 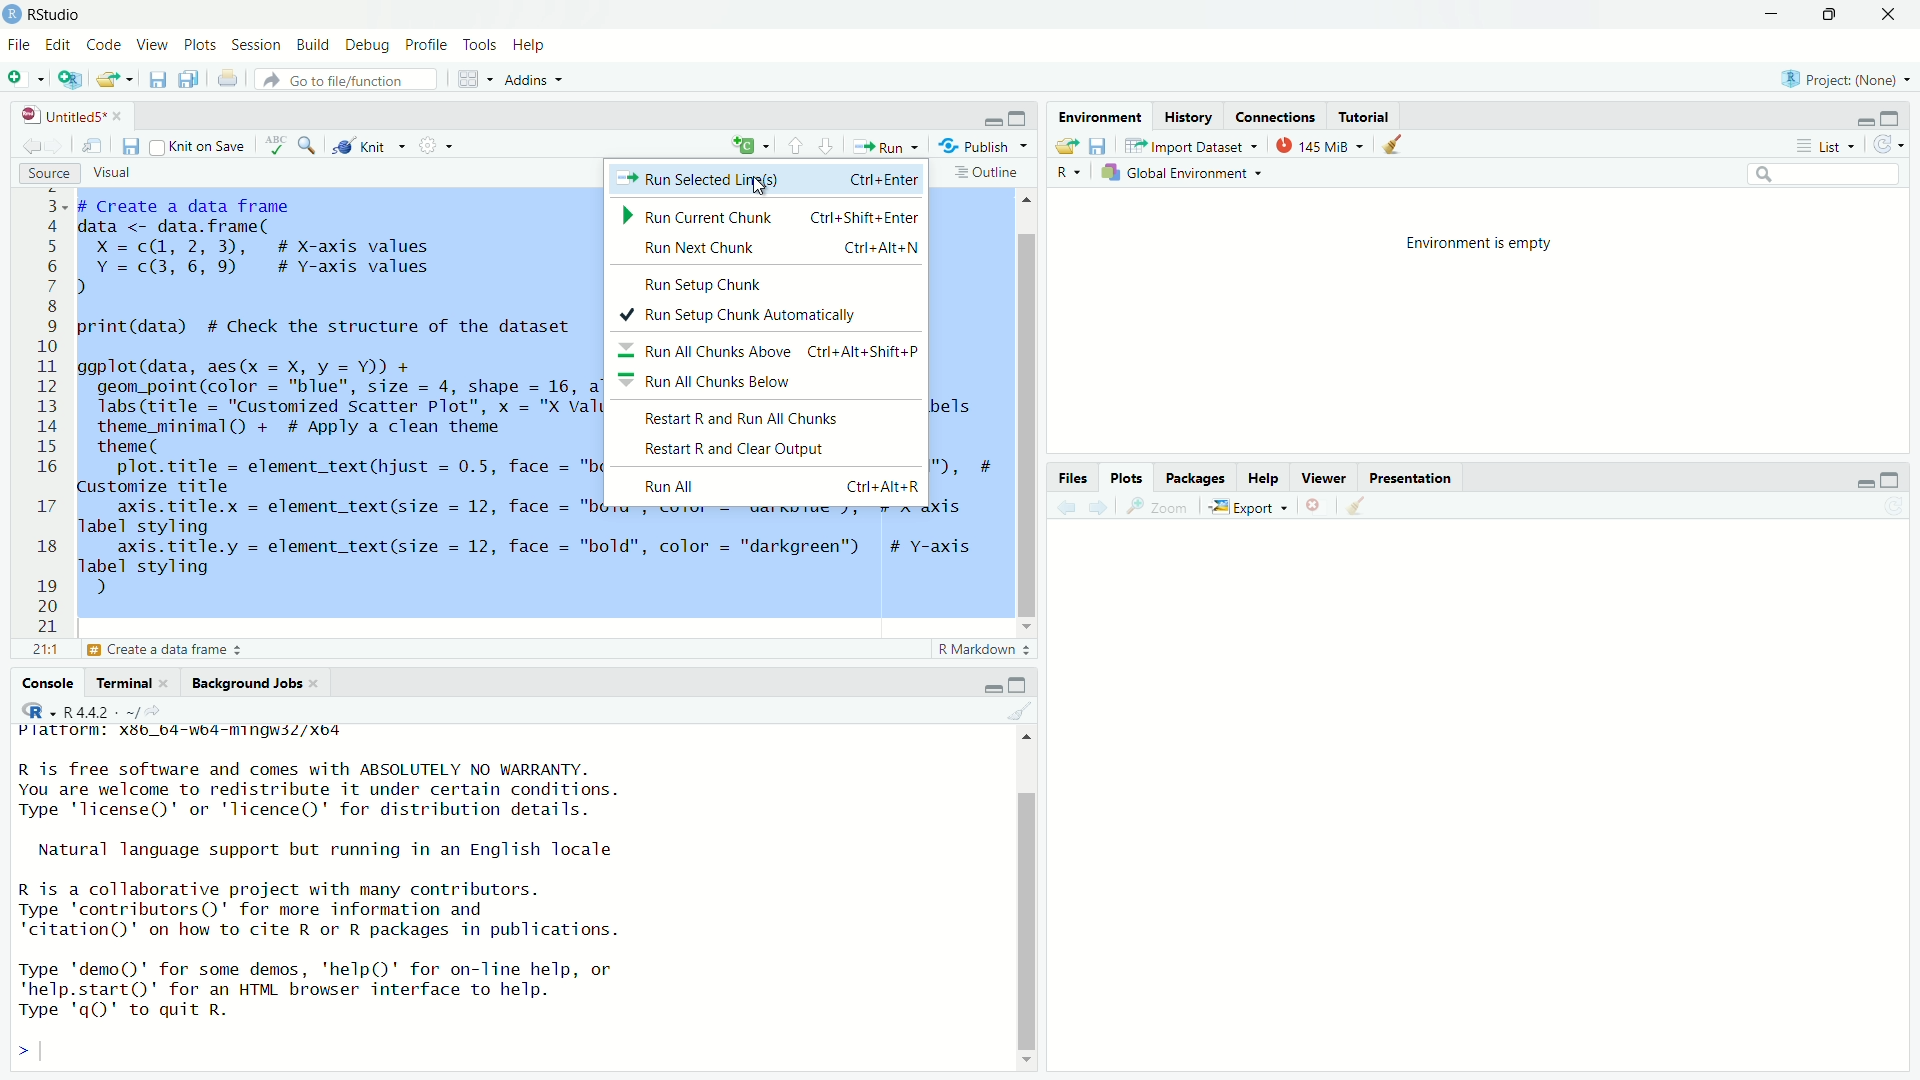 I want to click on Restart R and Clear Output, so click(x=729, y=448).